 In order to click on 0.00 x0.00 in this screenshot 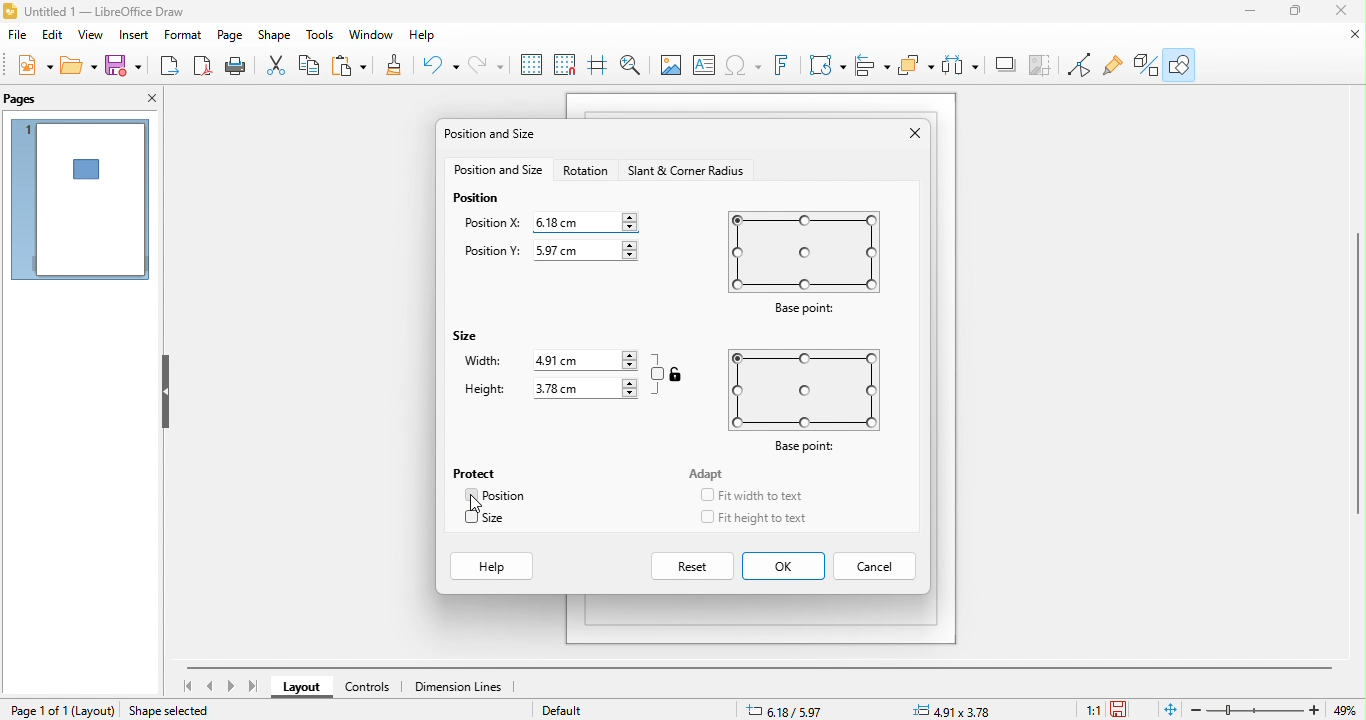, I will do `click(955, 709)`.